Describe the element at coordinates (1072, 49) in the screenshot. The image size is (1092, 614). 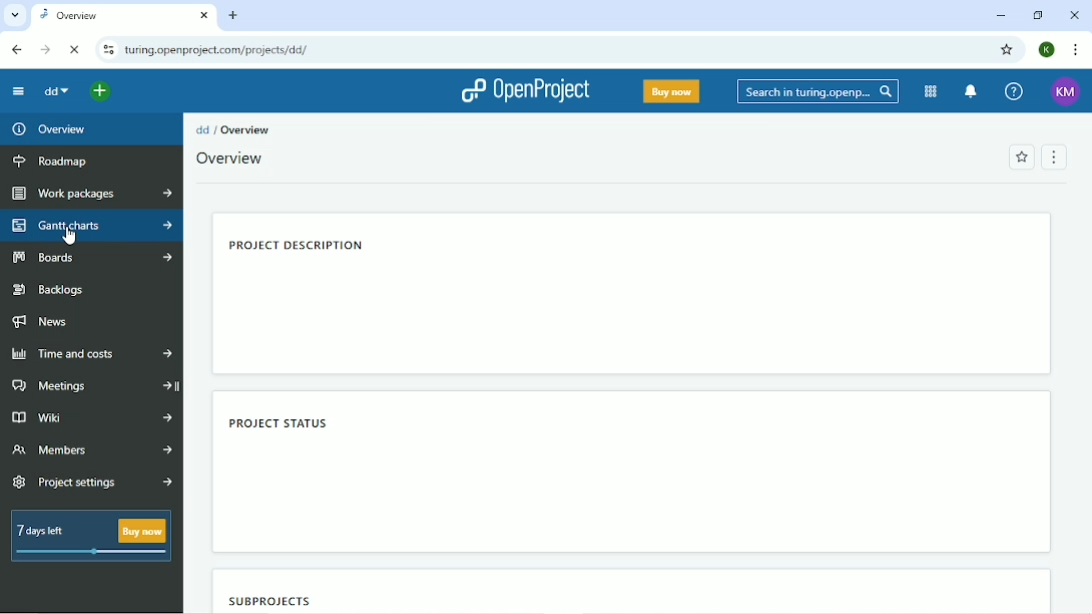
I see `Customize and control google chrome` at that location.